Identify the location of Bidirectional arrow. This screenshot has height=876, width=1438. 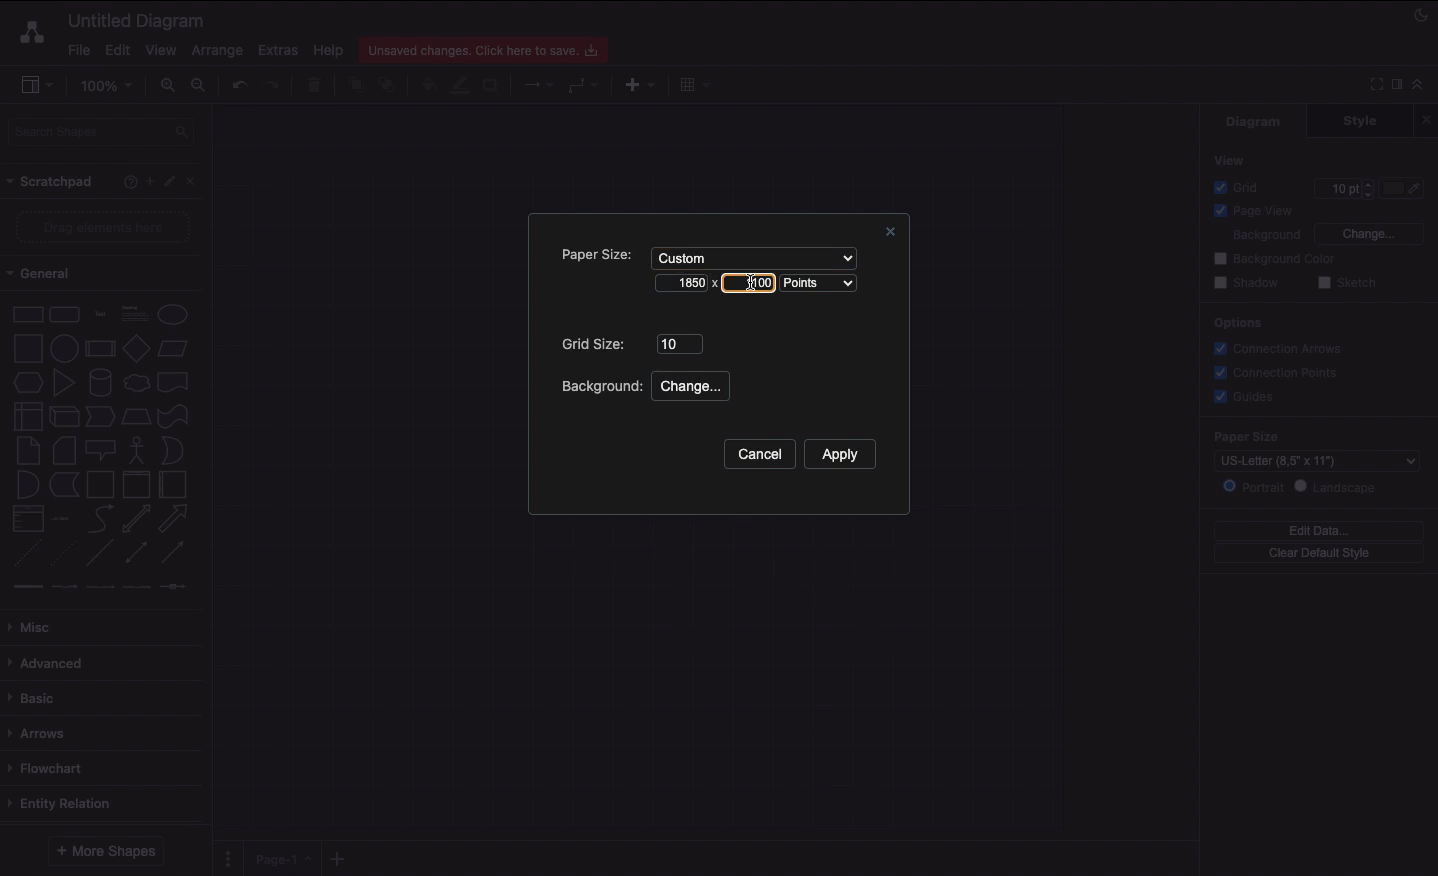
(136, 518).